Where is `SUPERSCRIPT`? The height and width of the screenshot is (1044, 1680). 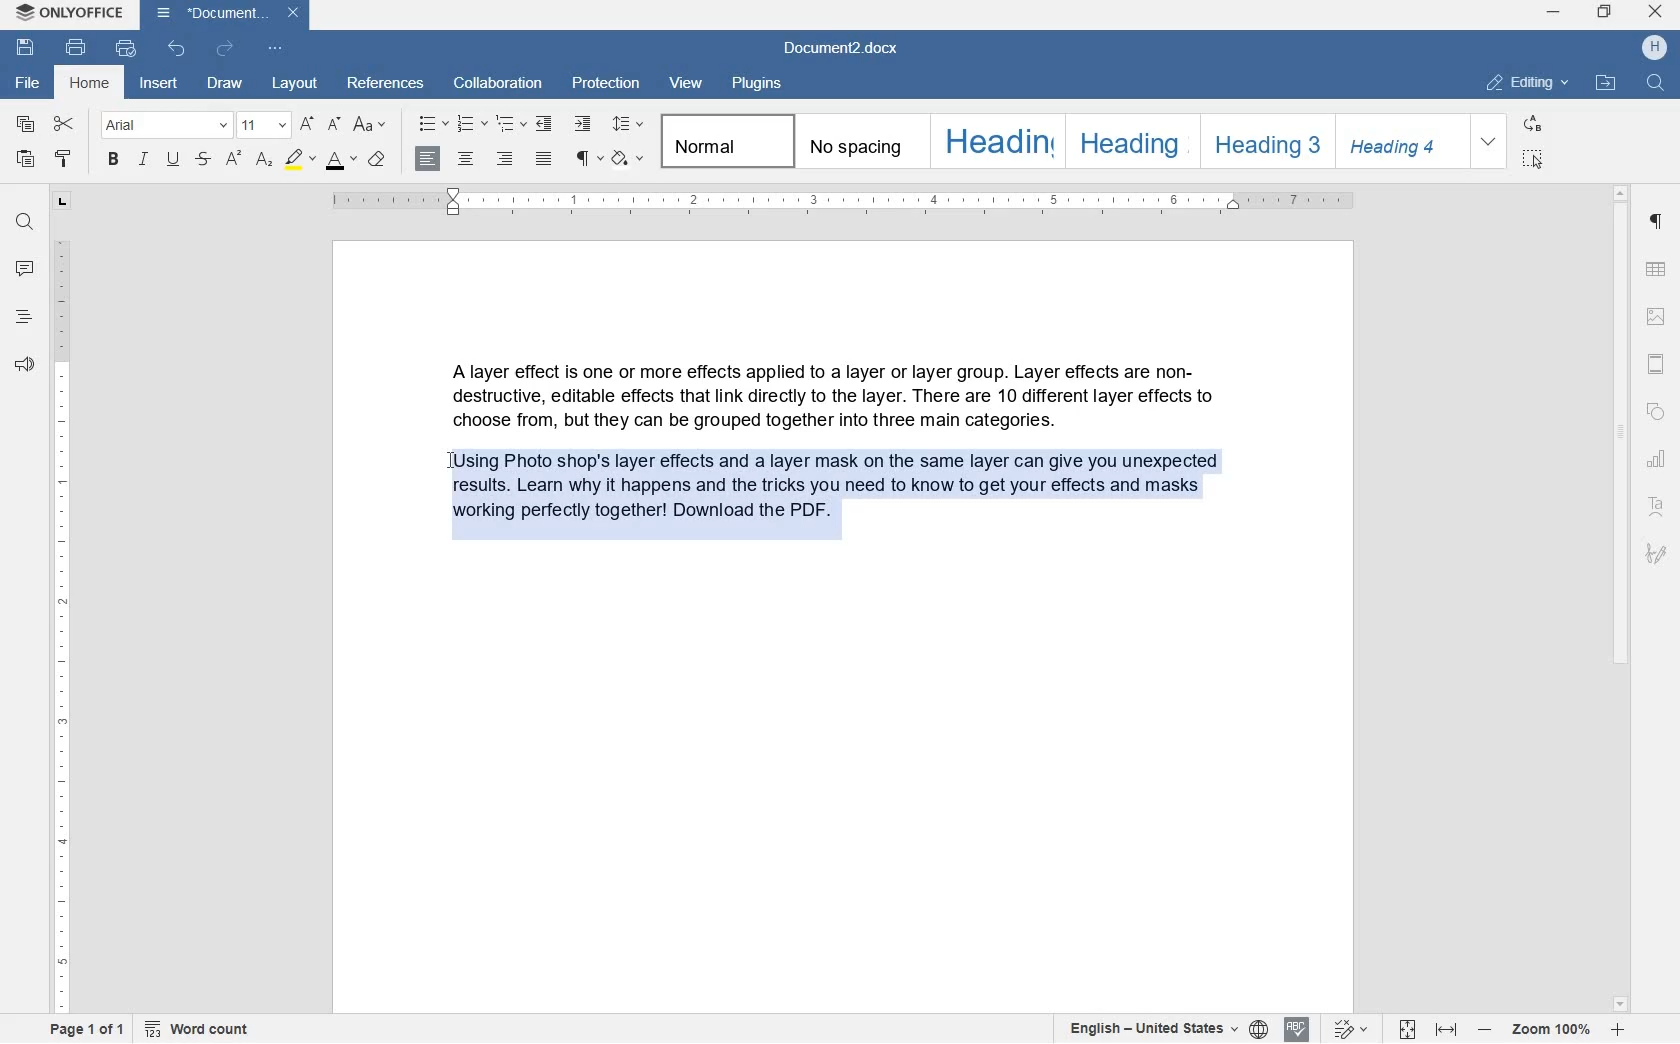 SUPERSCRIPT is located at coordinates (233, 160).